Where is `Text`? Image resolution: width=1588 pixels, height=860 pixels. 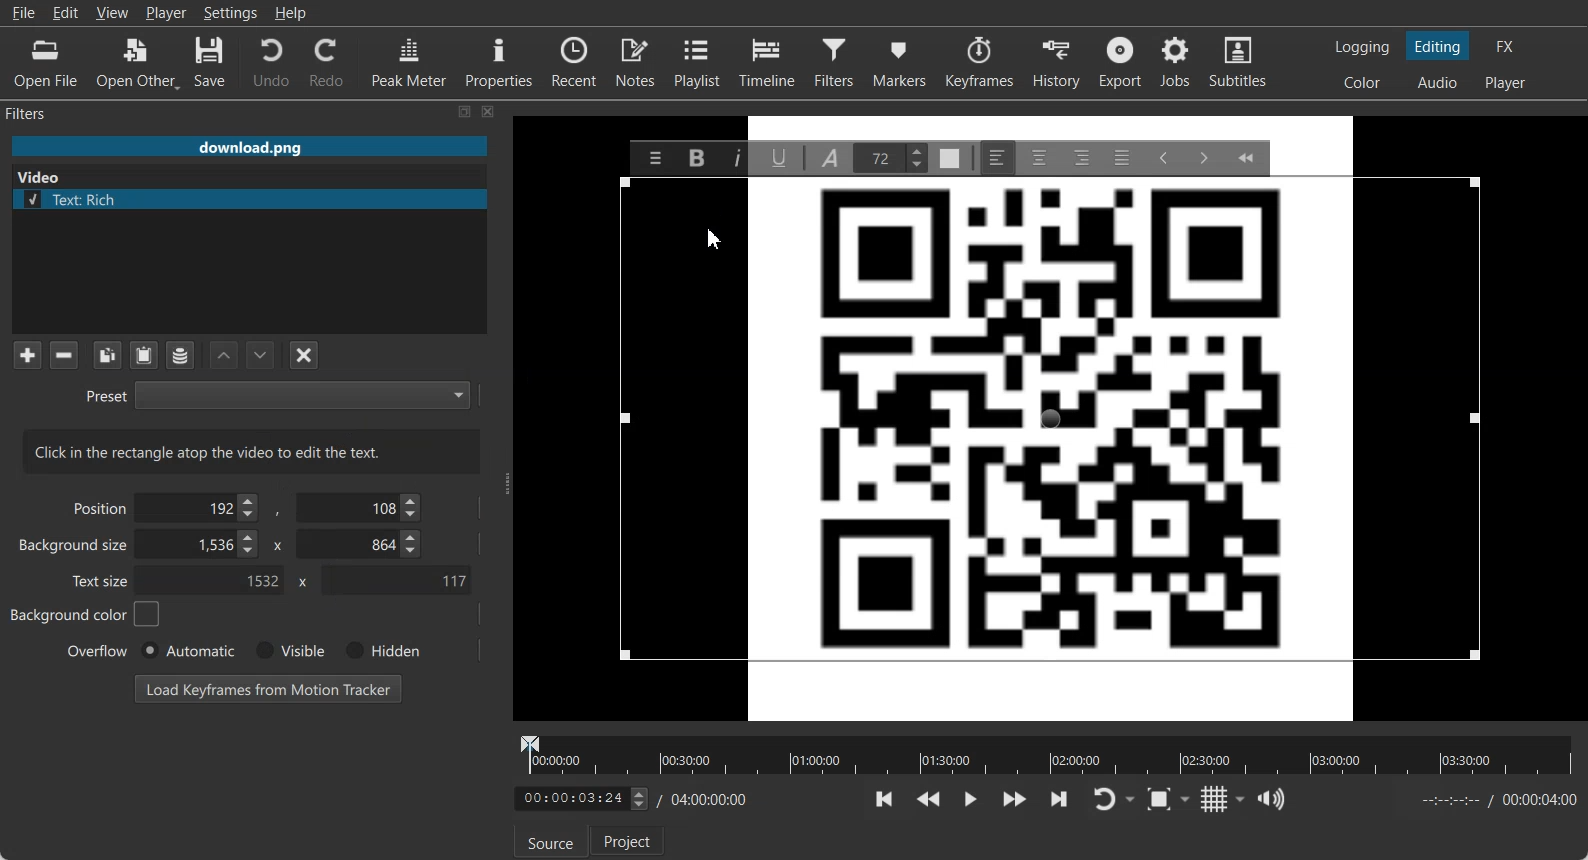 Text is located at coordinates (252, 451).